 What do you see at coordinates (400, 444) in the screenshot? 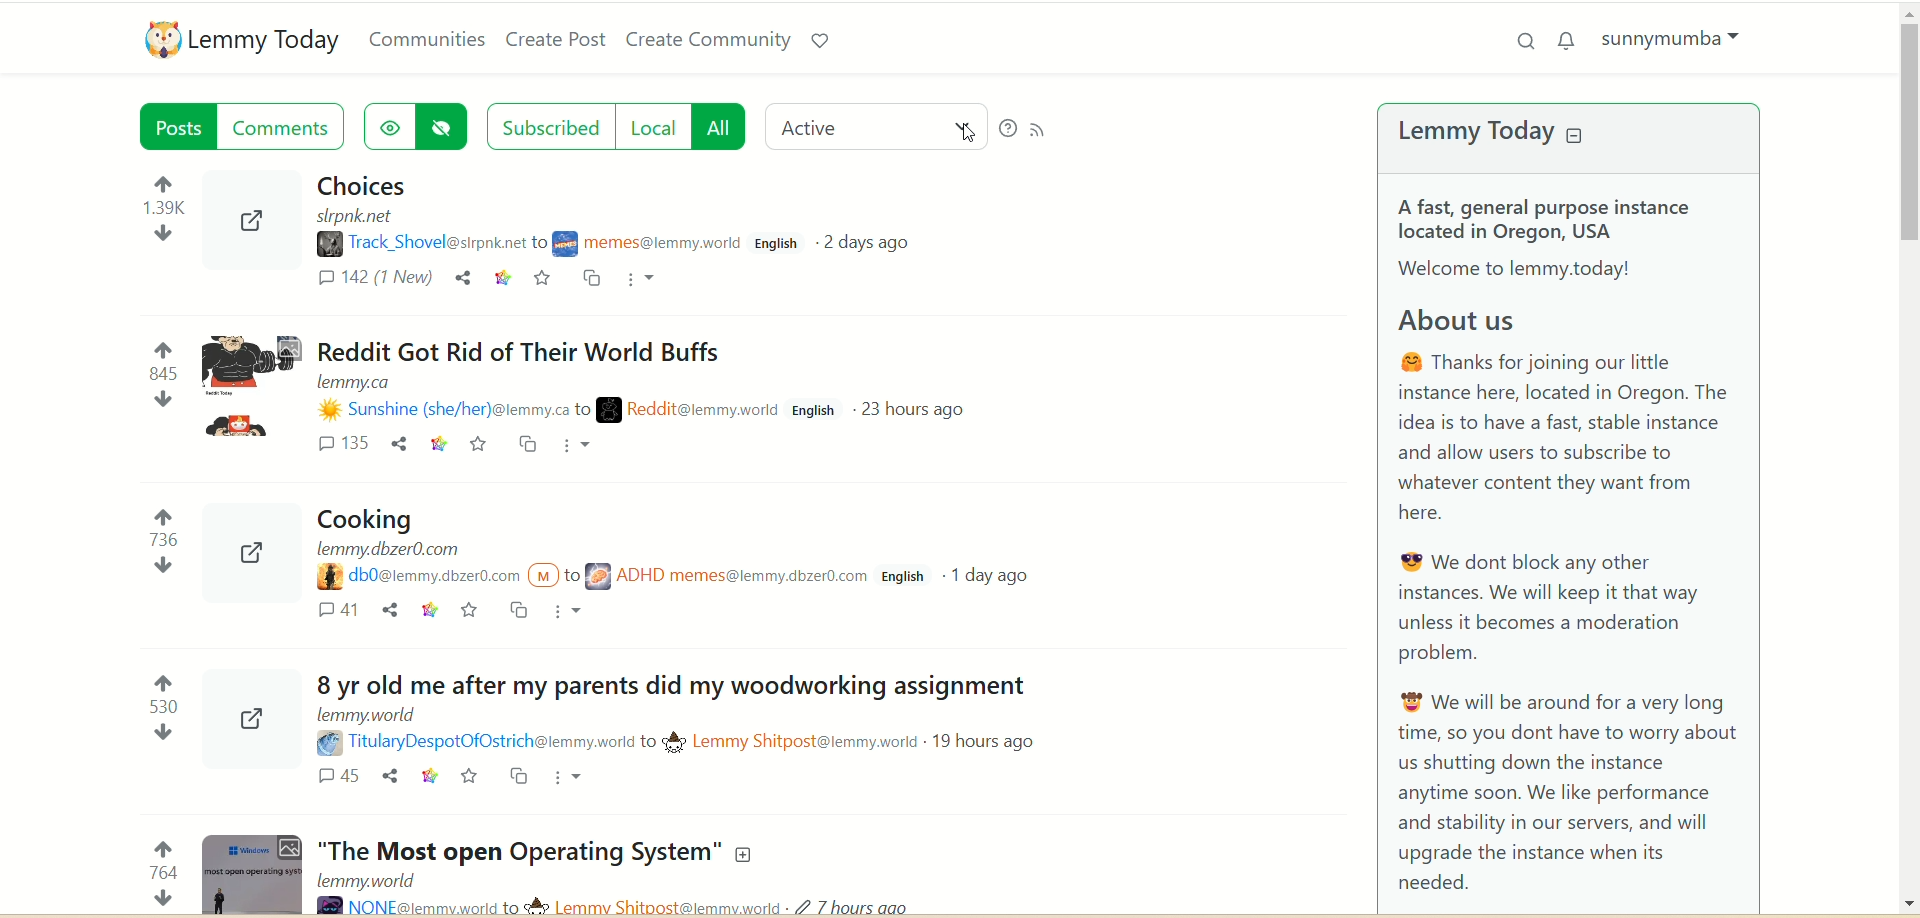
I see `Share` at bounding box center [400, 444].